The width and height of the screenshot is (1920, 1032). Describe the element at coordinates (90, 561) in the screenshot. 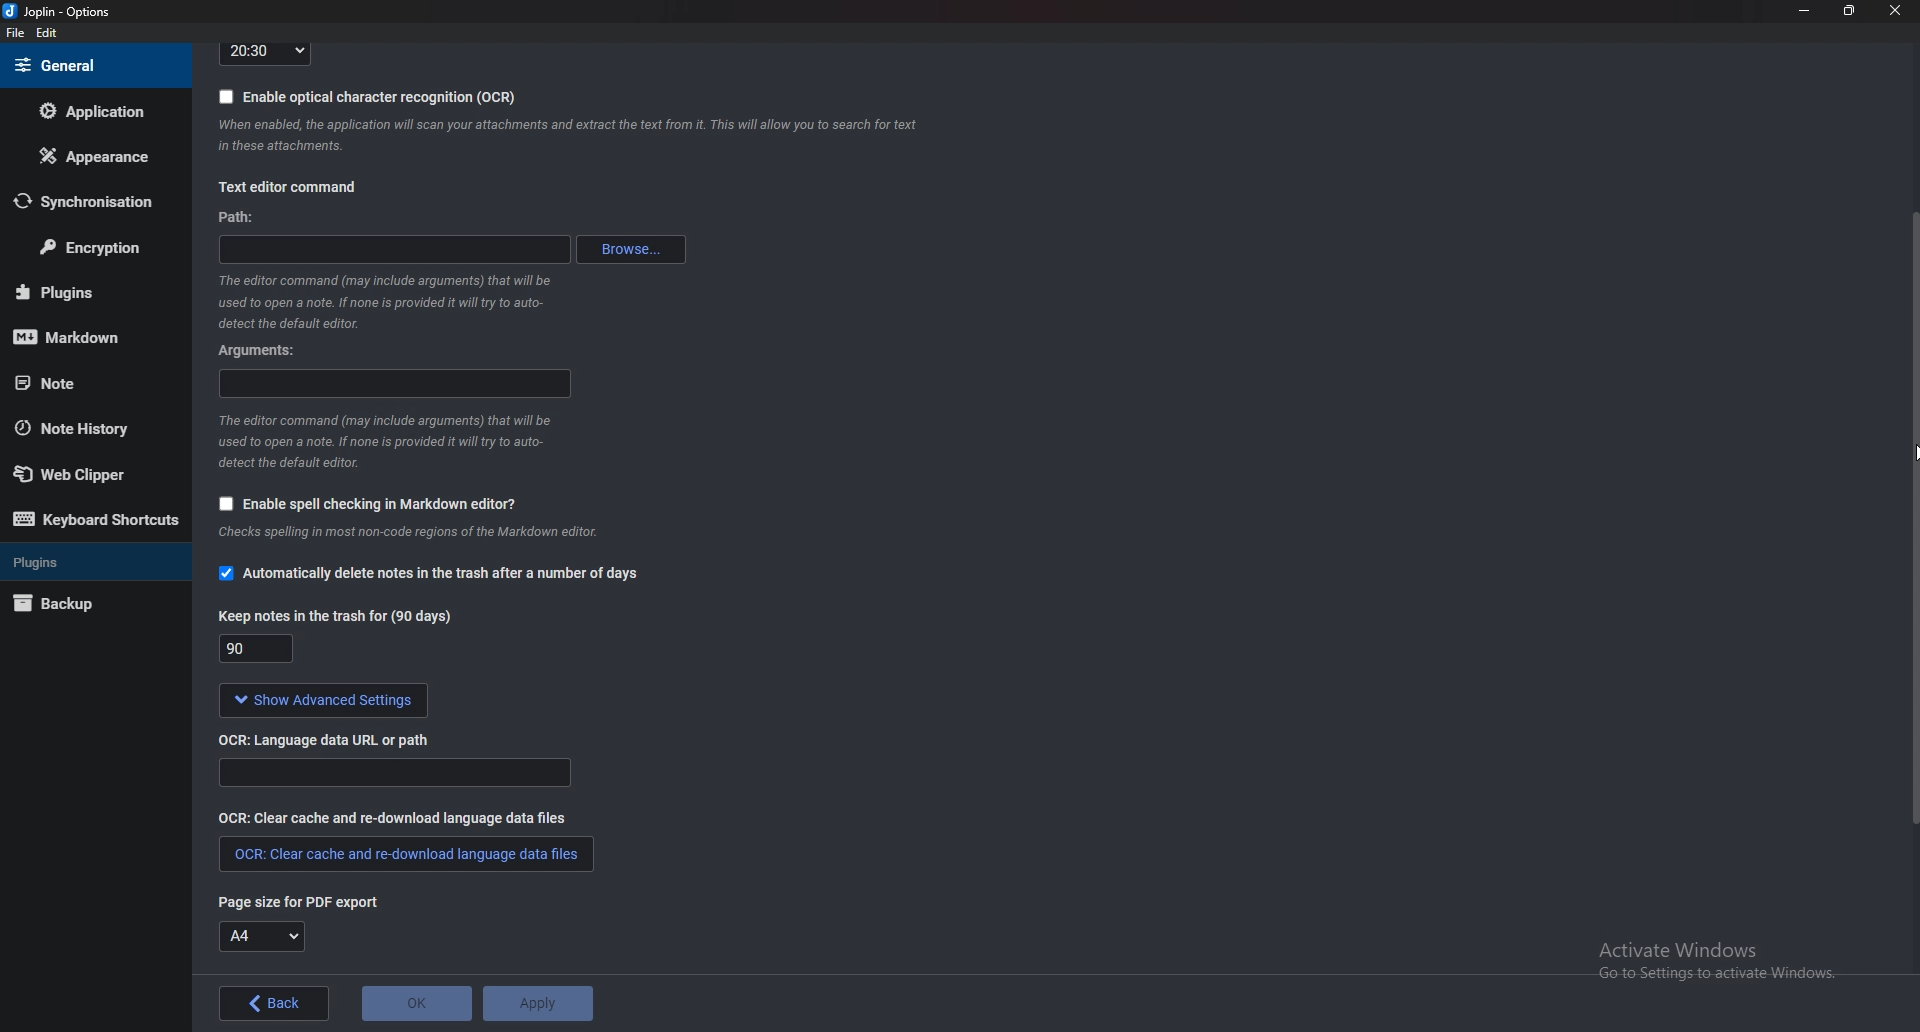

I see `plugins` at that location.